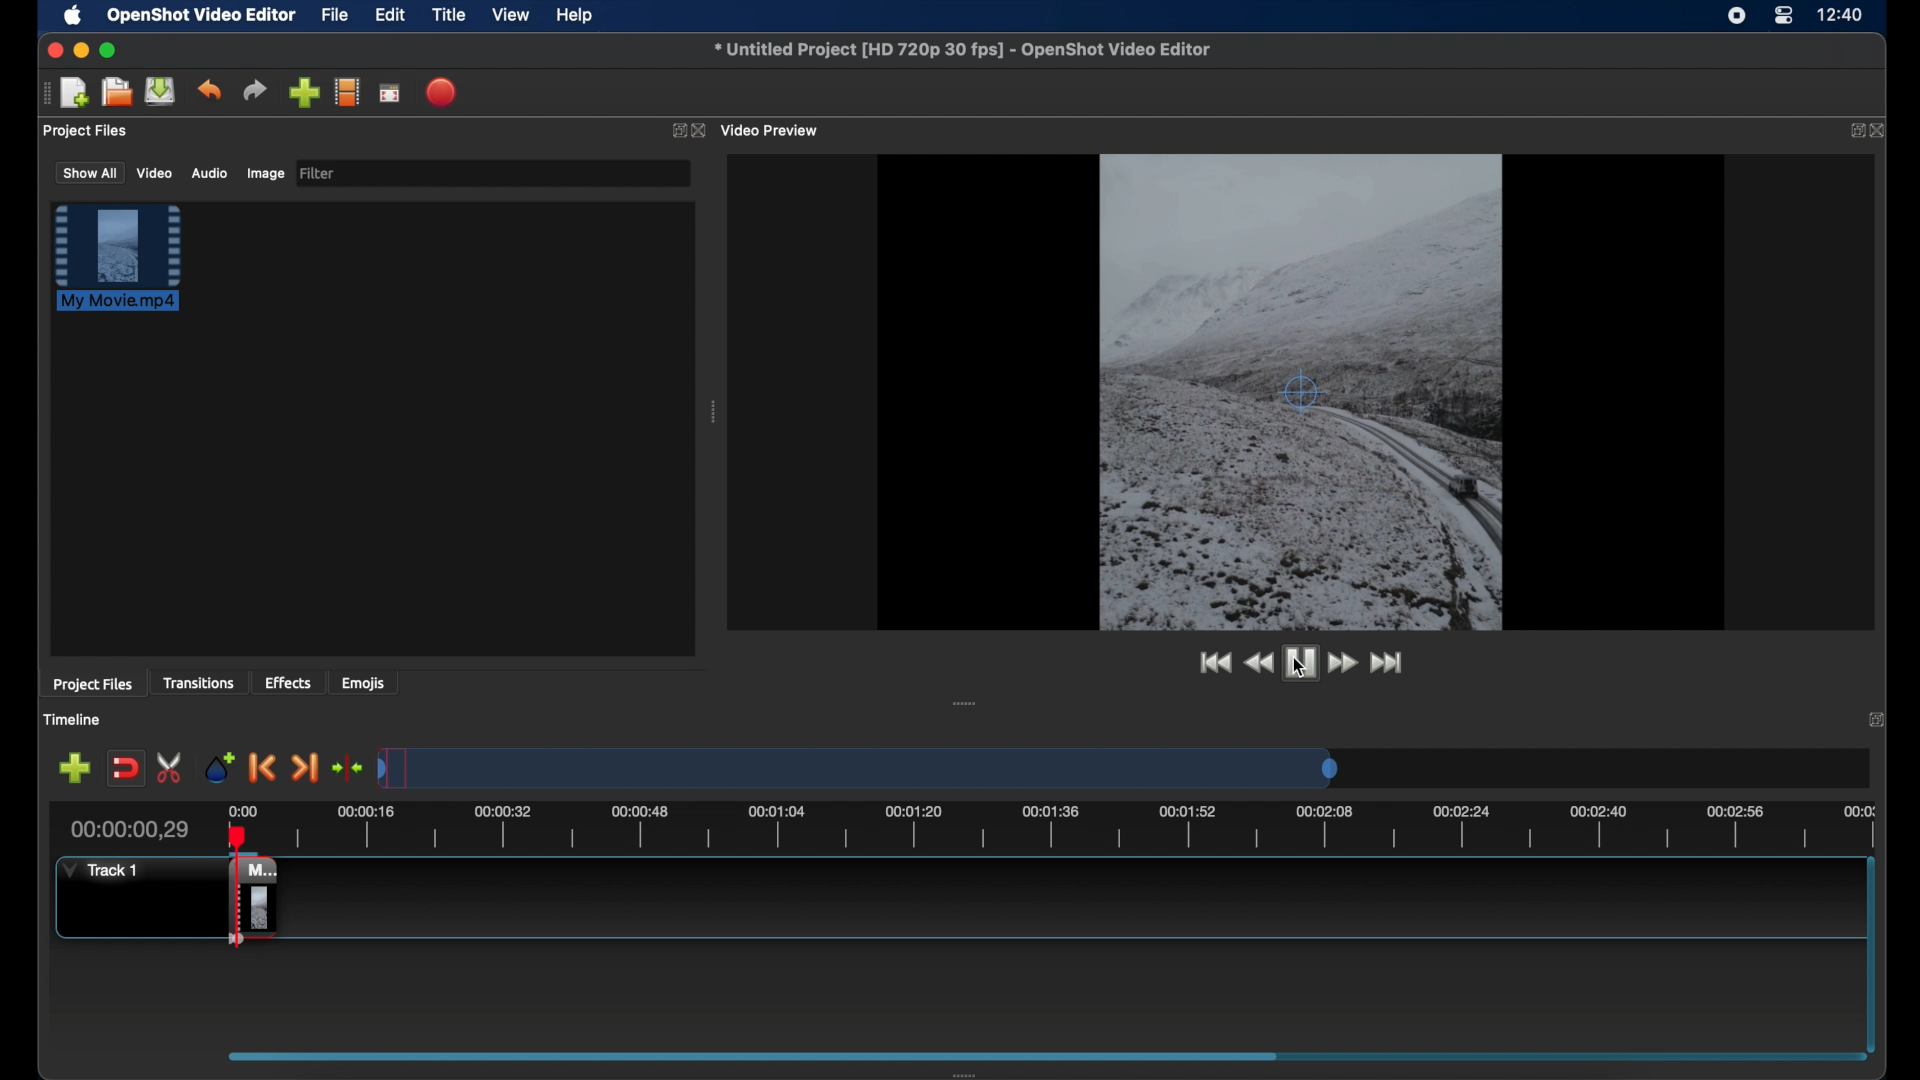  I want to click on close, so click(1881, 132).